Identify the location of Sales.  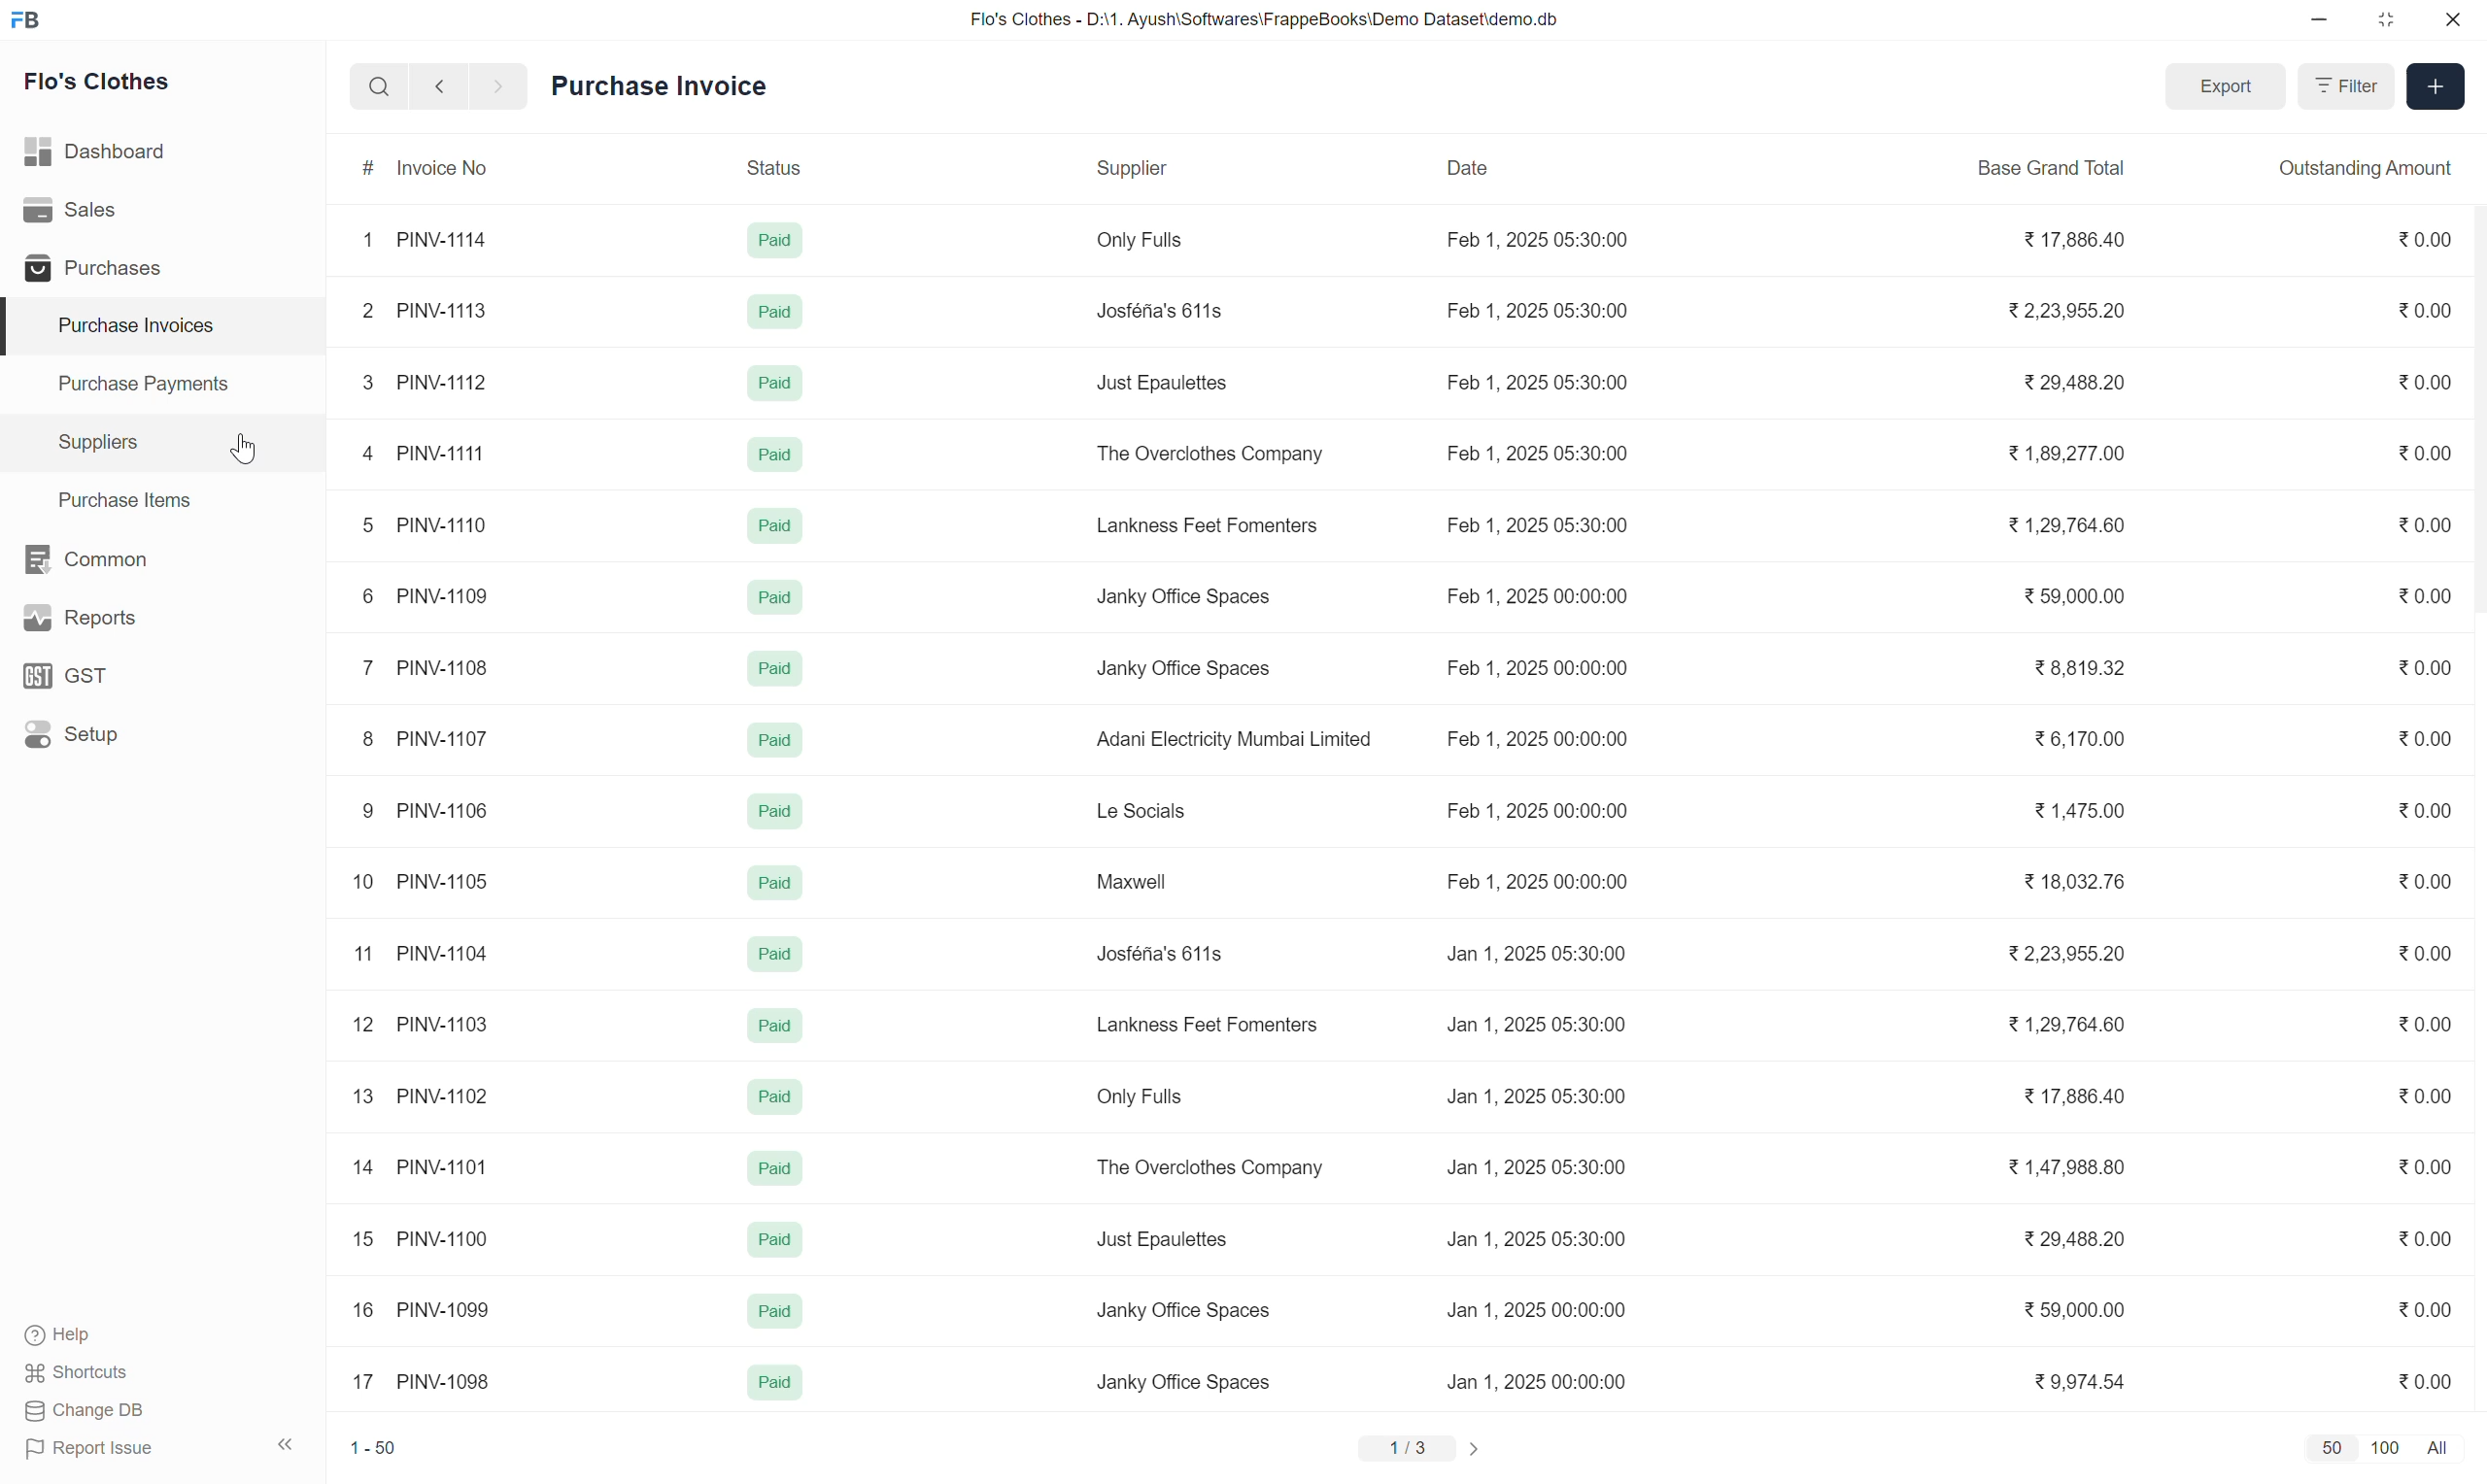
(75, 209).